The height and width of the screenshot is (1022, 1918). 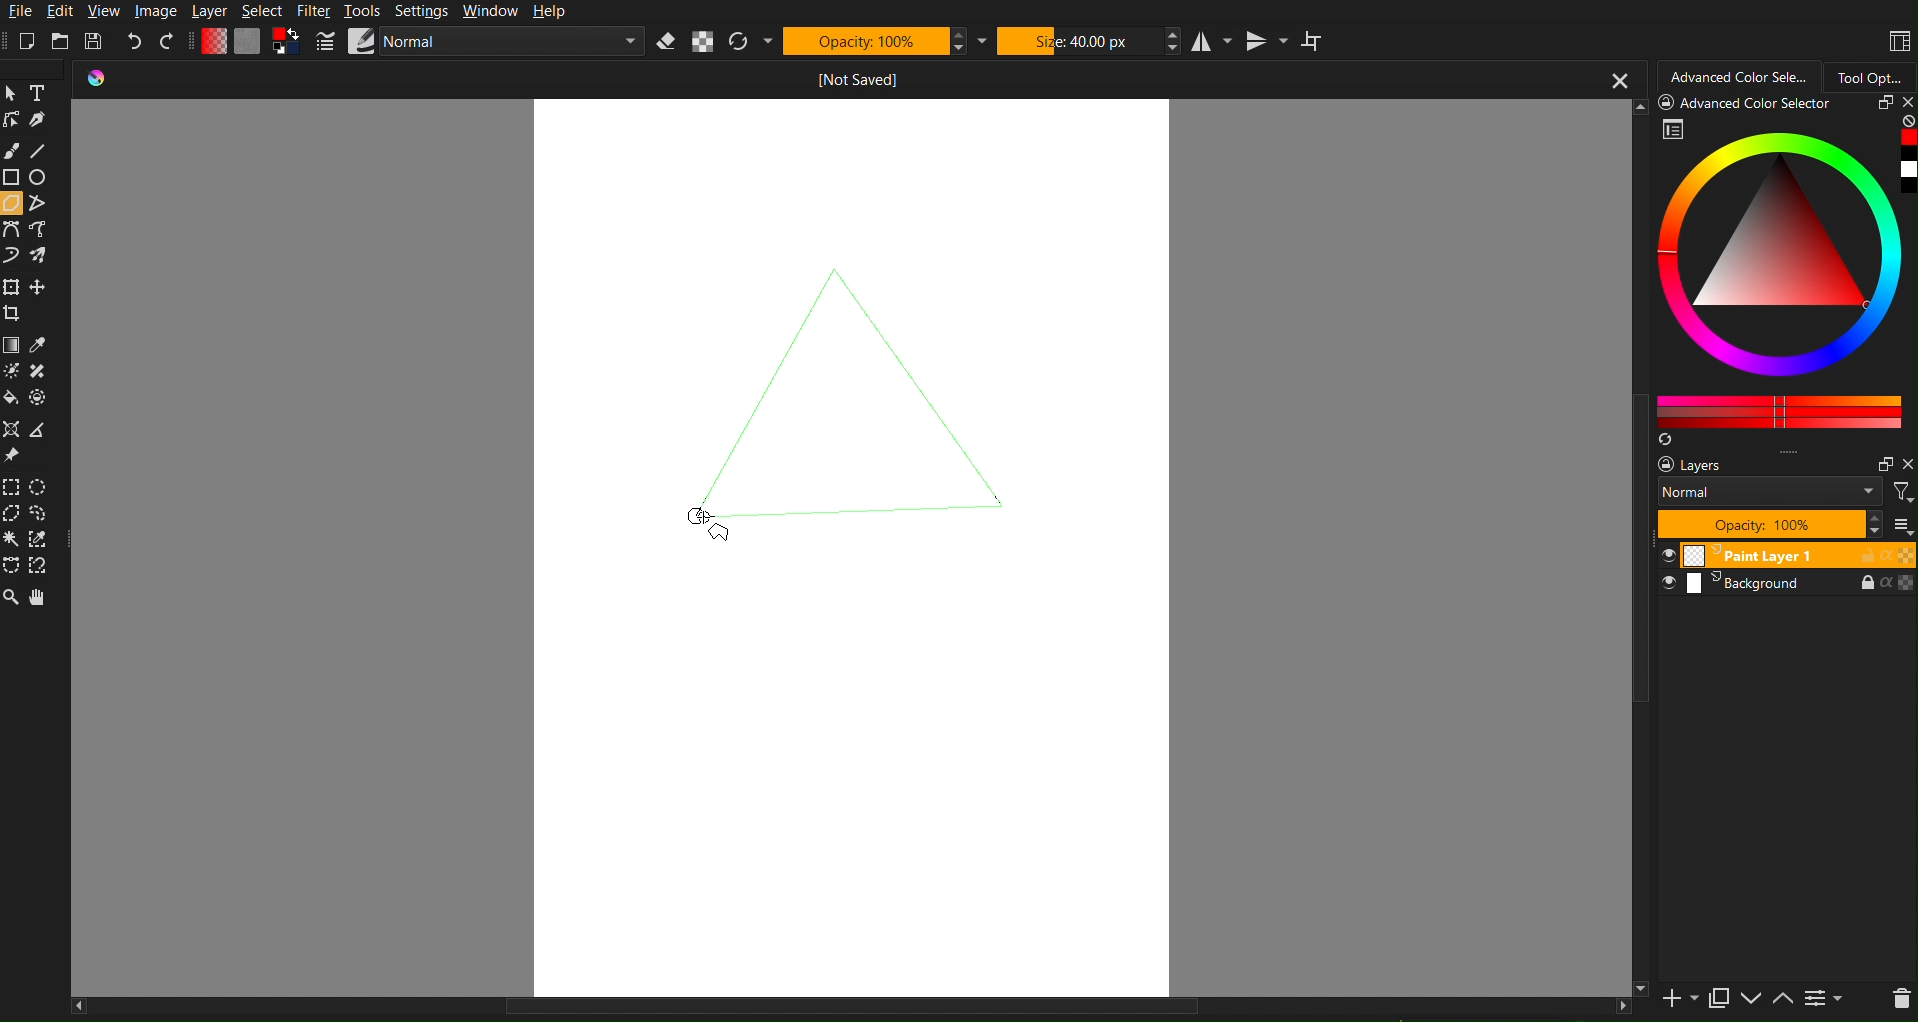 What do you see at coordinates (852, 520) in the screenshot?
I see `Line 3` at bounding box center [852, 520].